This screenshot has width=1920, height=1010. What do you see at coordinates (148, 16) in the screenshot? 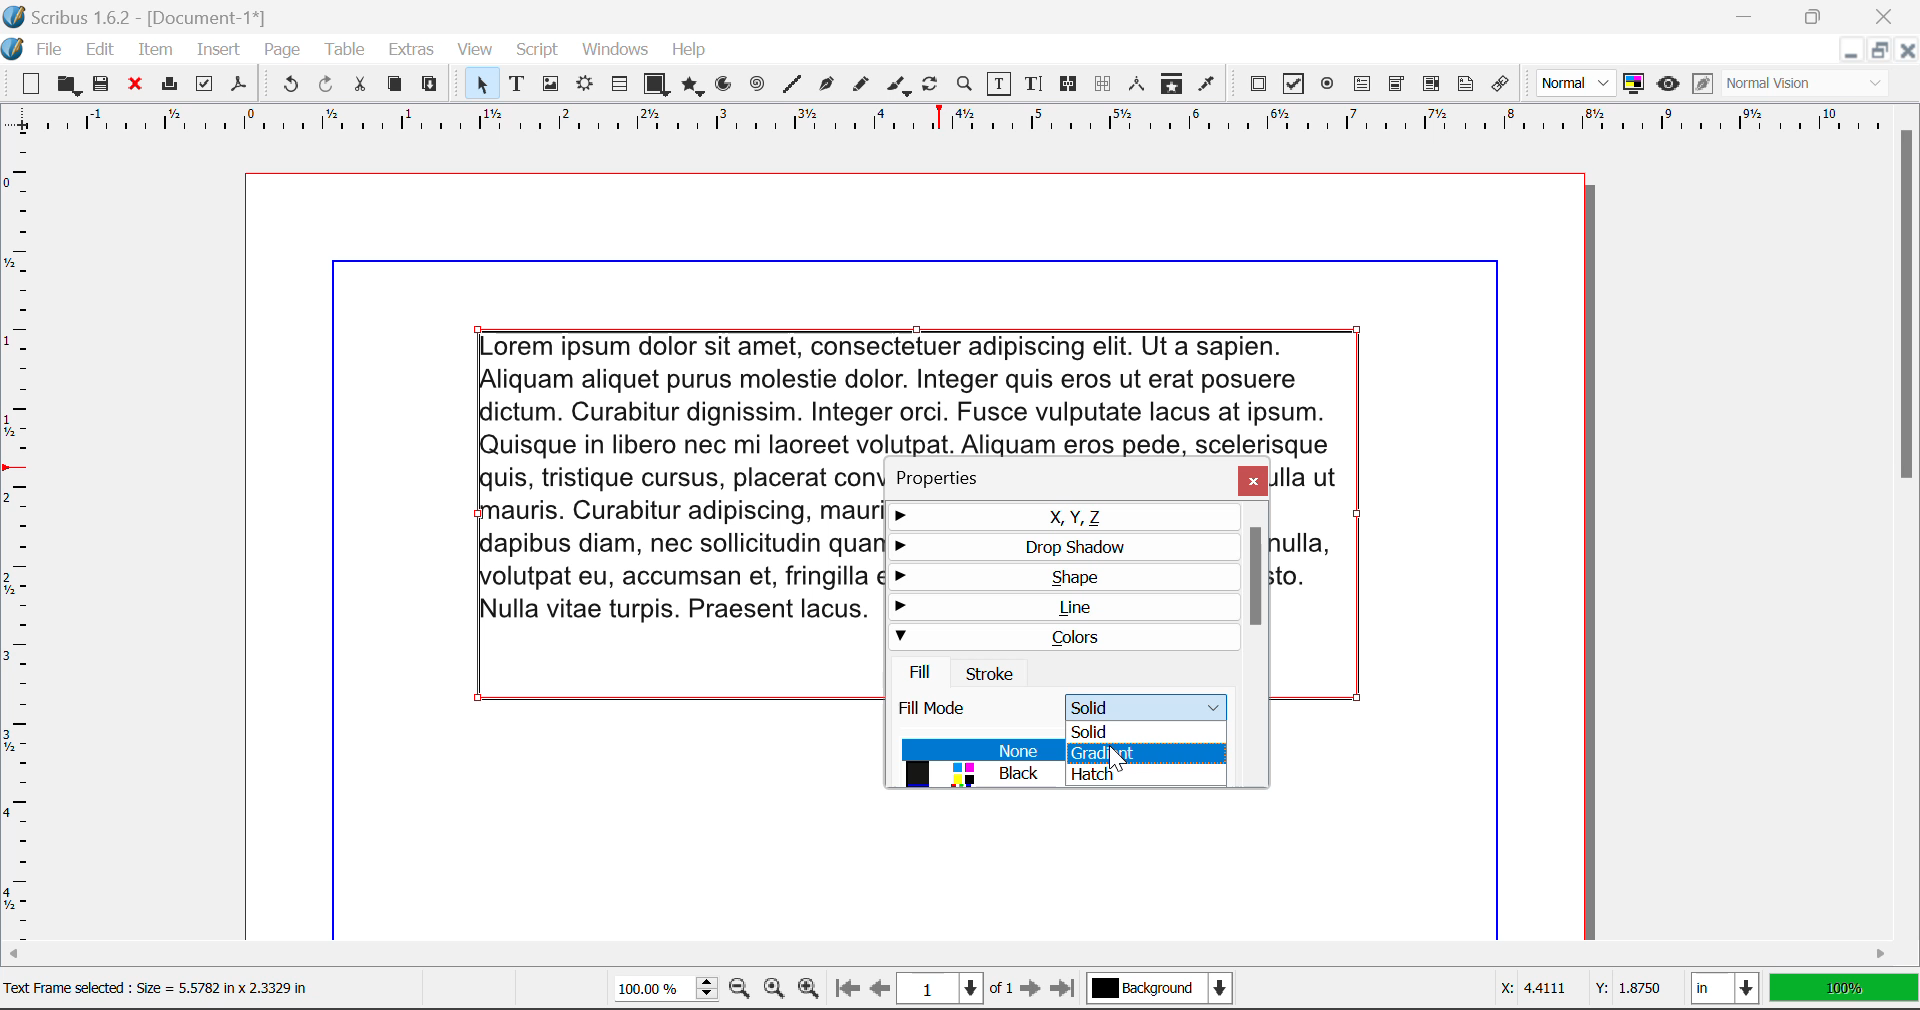
I see `Scribus 1.6.2 - [Document-1*]` at bounding box center [148, 16].